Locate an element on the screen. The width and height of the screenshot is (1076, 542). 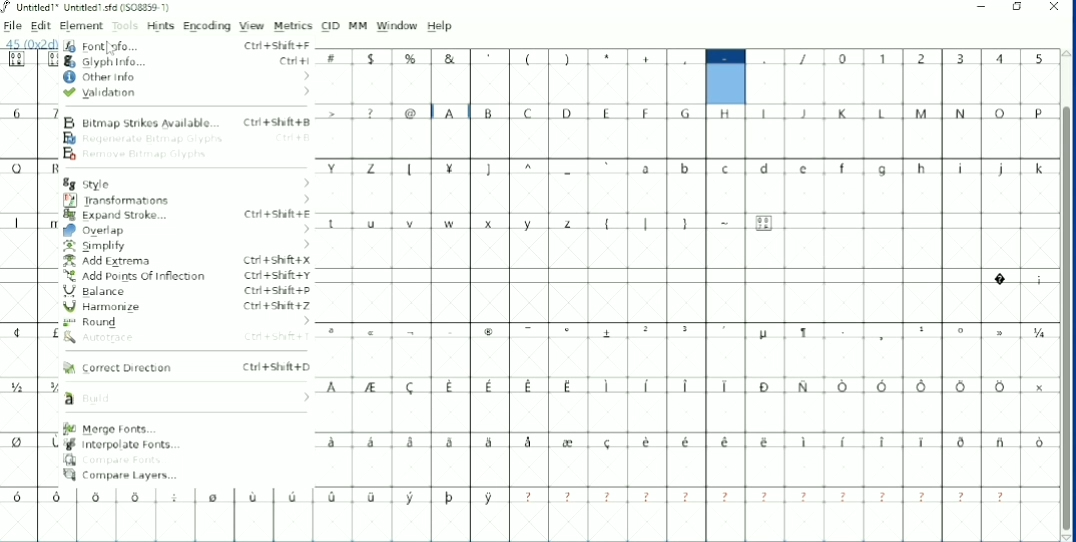
Other Info is located at coordinates (187, 77).